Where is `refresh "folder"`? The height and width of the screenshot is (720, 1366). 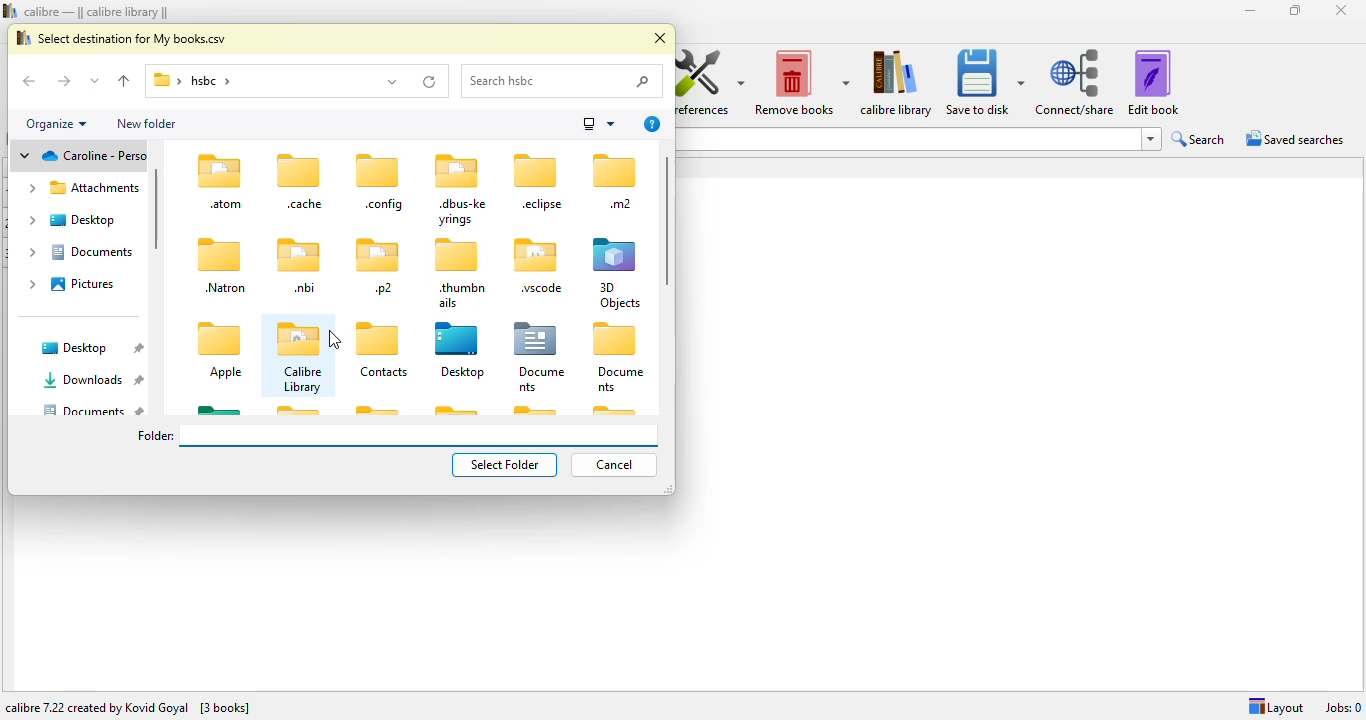 refresh "folder" is located at coordinates (429, 81).